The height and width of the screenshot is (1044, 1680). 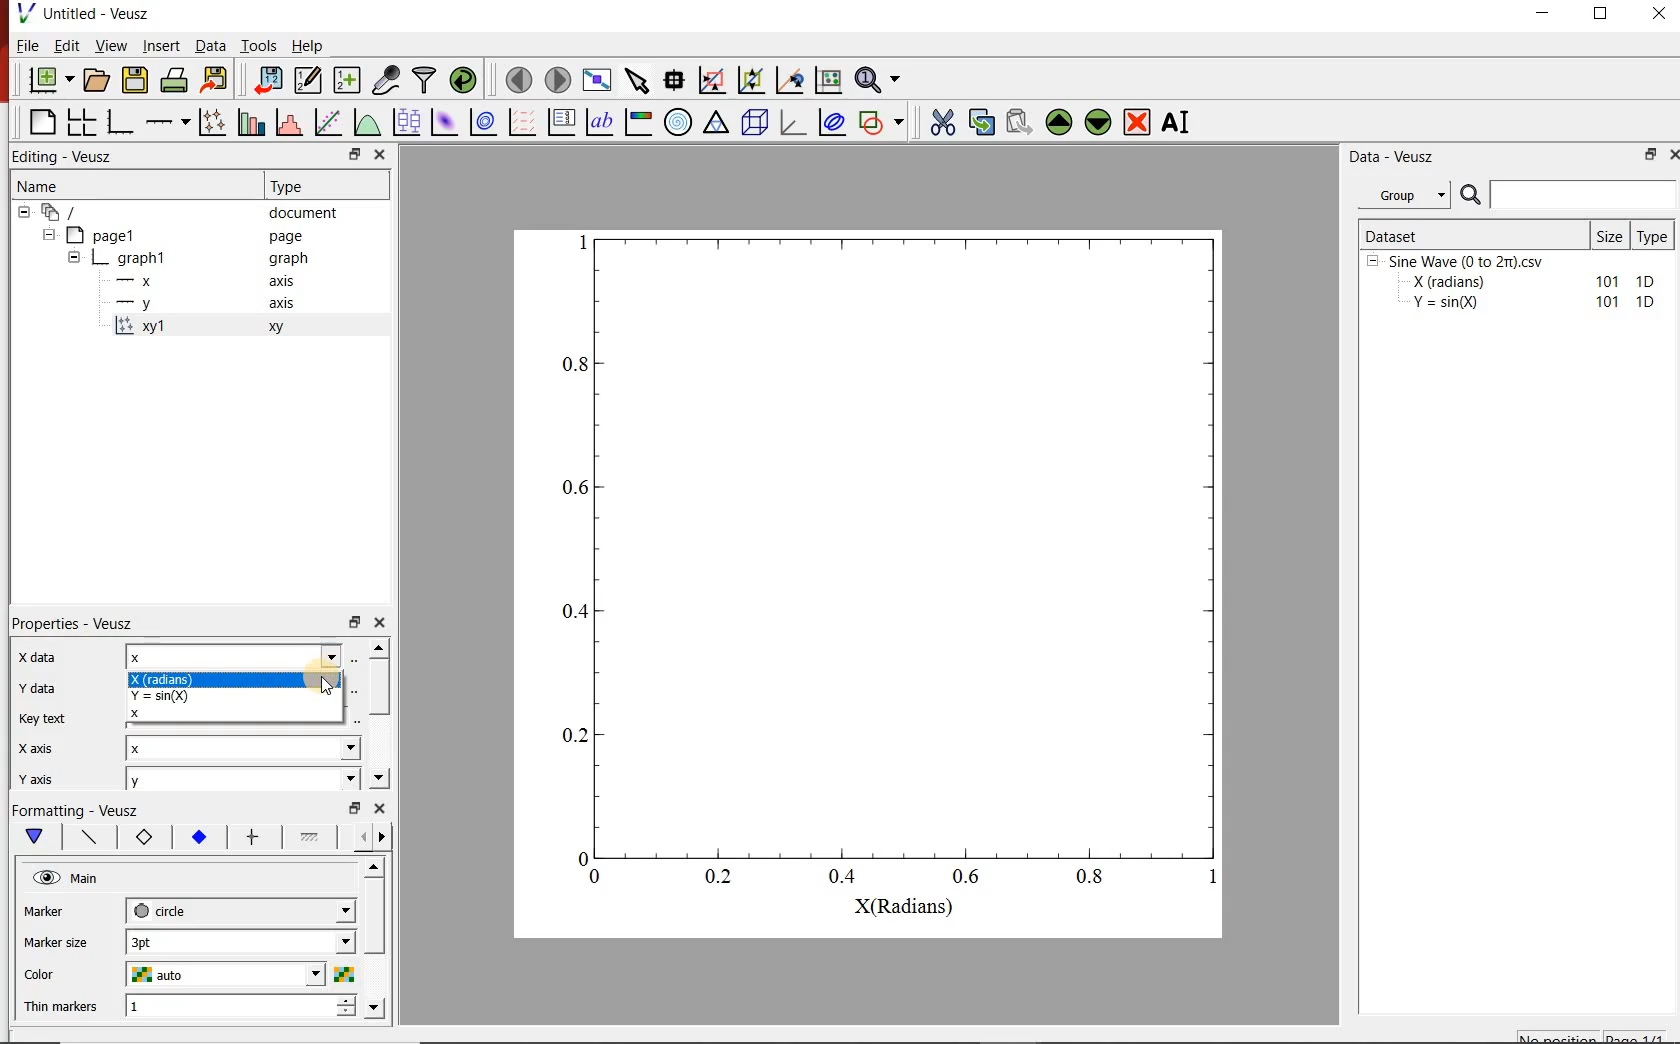 What do you see at coordinates (25, 12) in the screenshot?
I see `Logo` at bounding box center [25, 12].